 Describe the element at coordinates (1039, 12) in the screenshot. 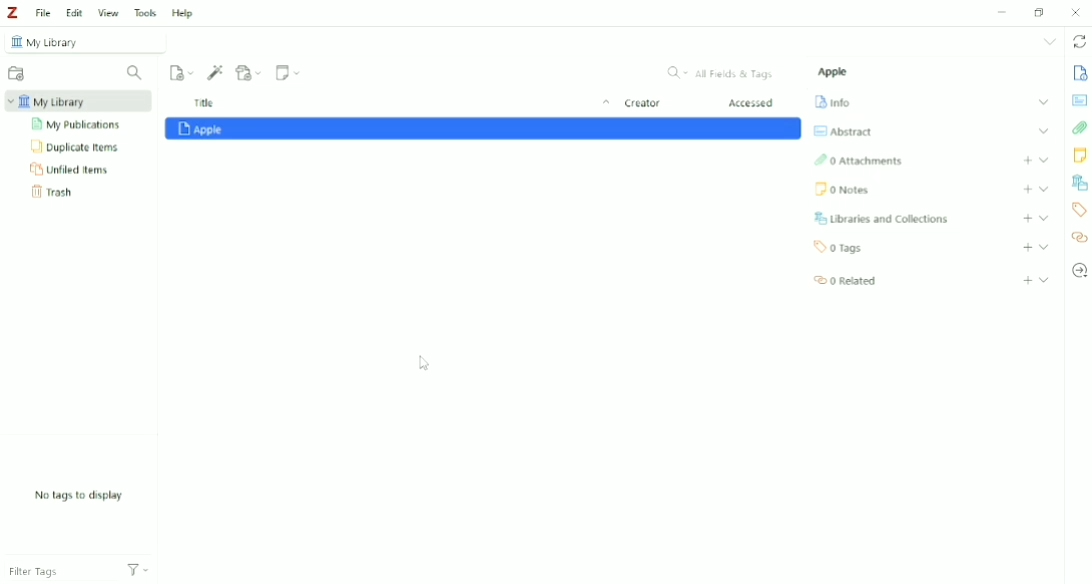

I see `maximize` at that location.